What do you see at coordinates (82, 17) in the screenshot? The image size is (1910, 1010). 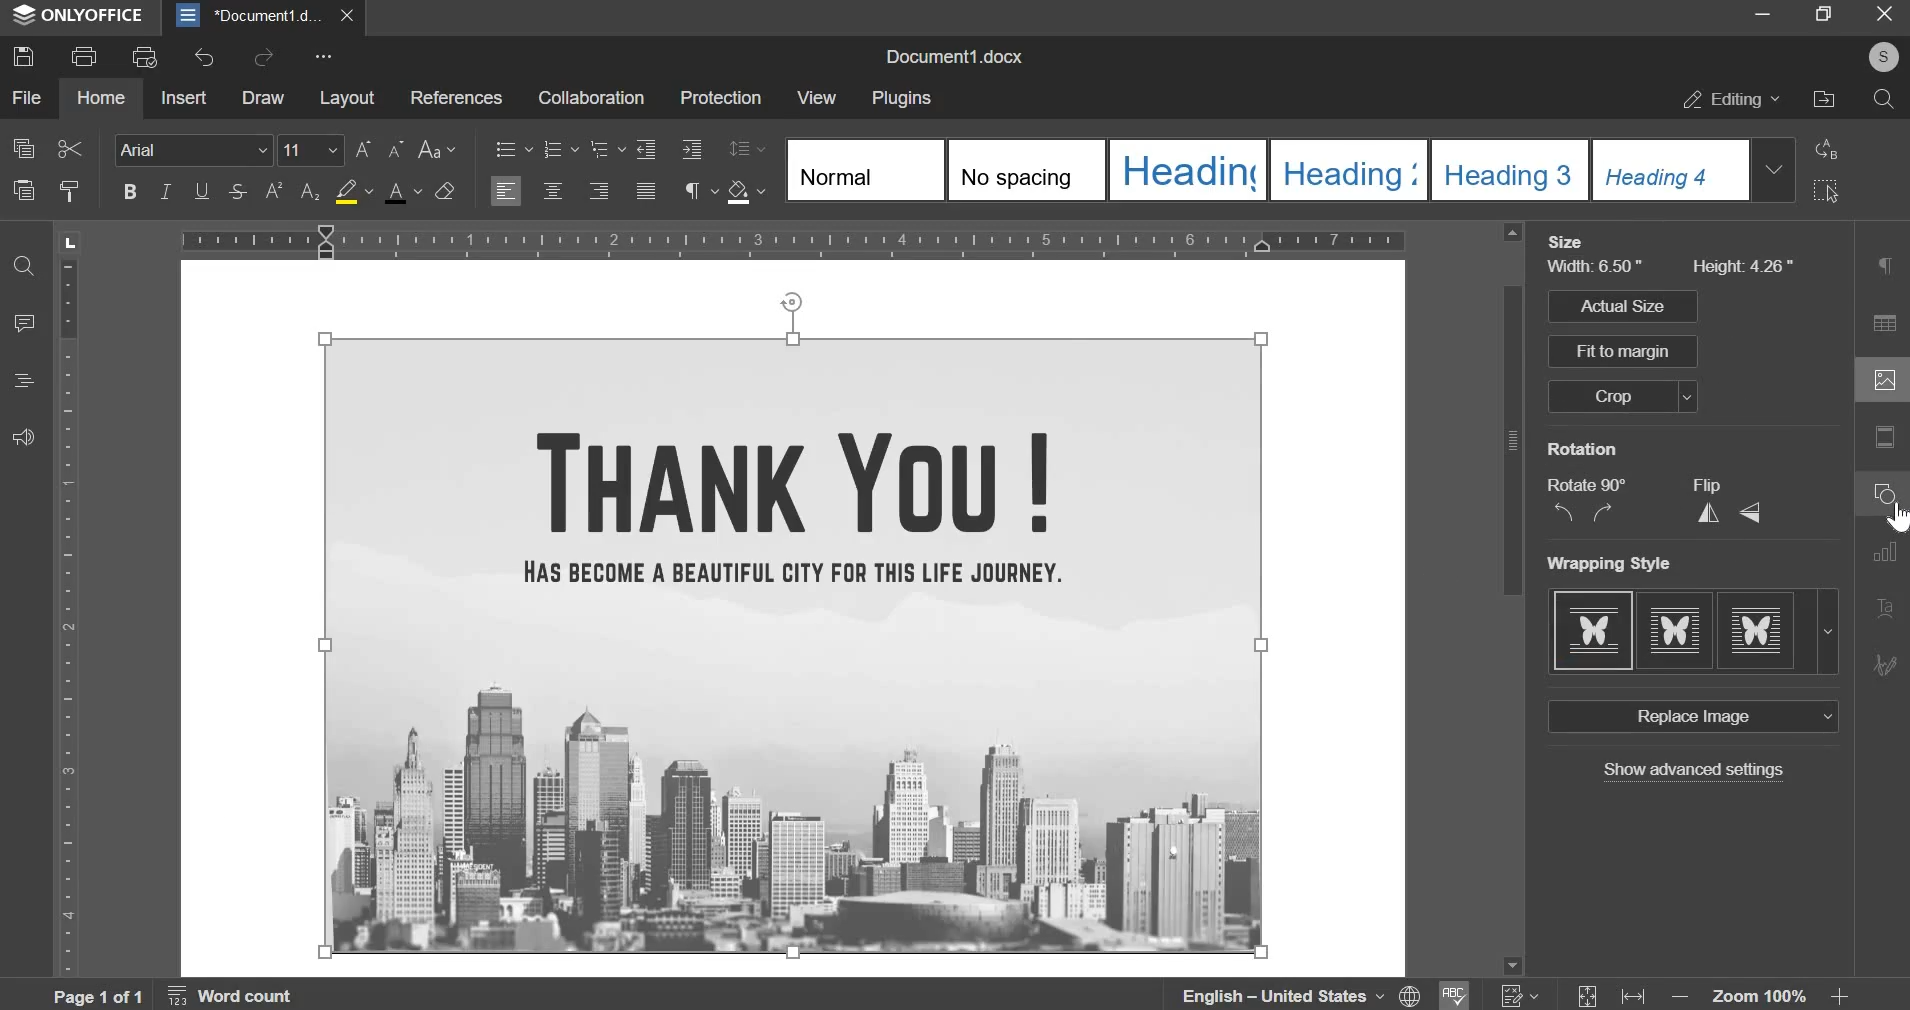 I see `ONLYOFFICE` at bounding box center [82, 17].